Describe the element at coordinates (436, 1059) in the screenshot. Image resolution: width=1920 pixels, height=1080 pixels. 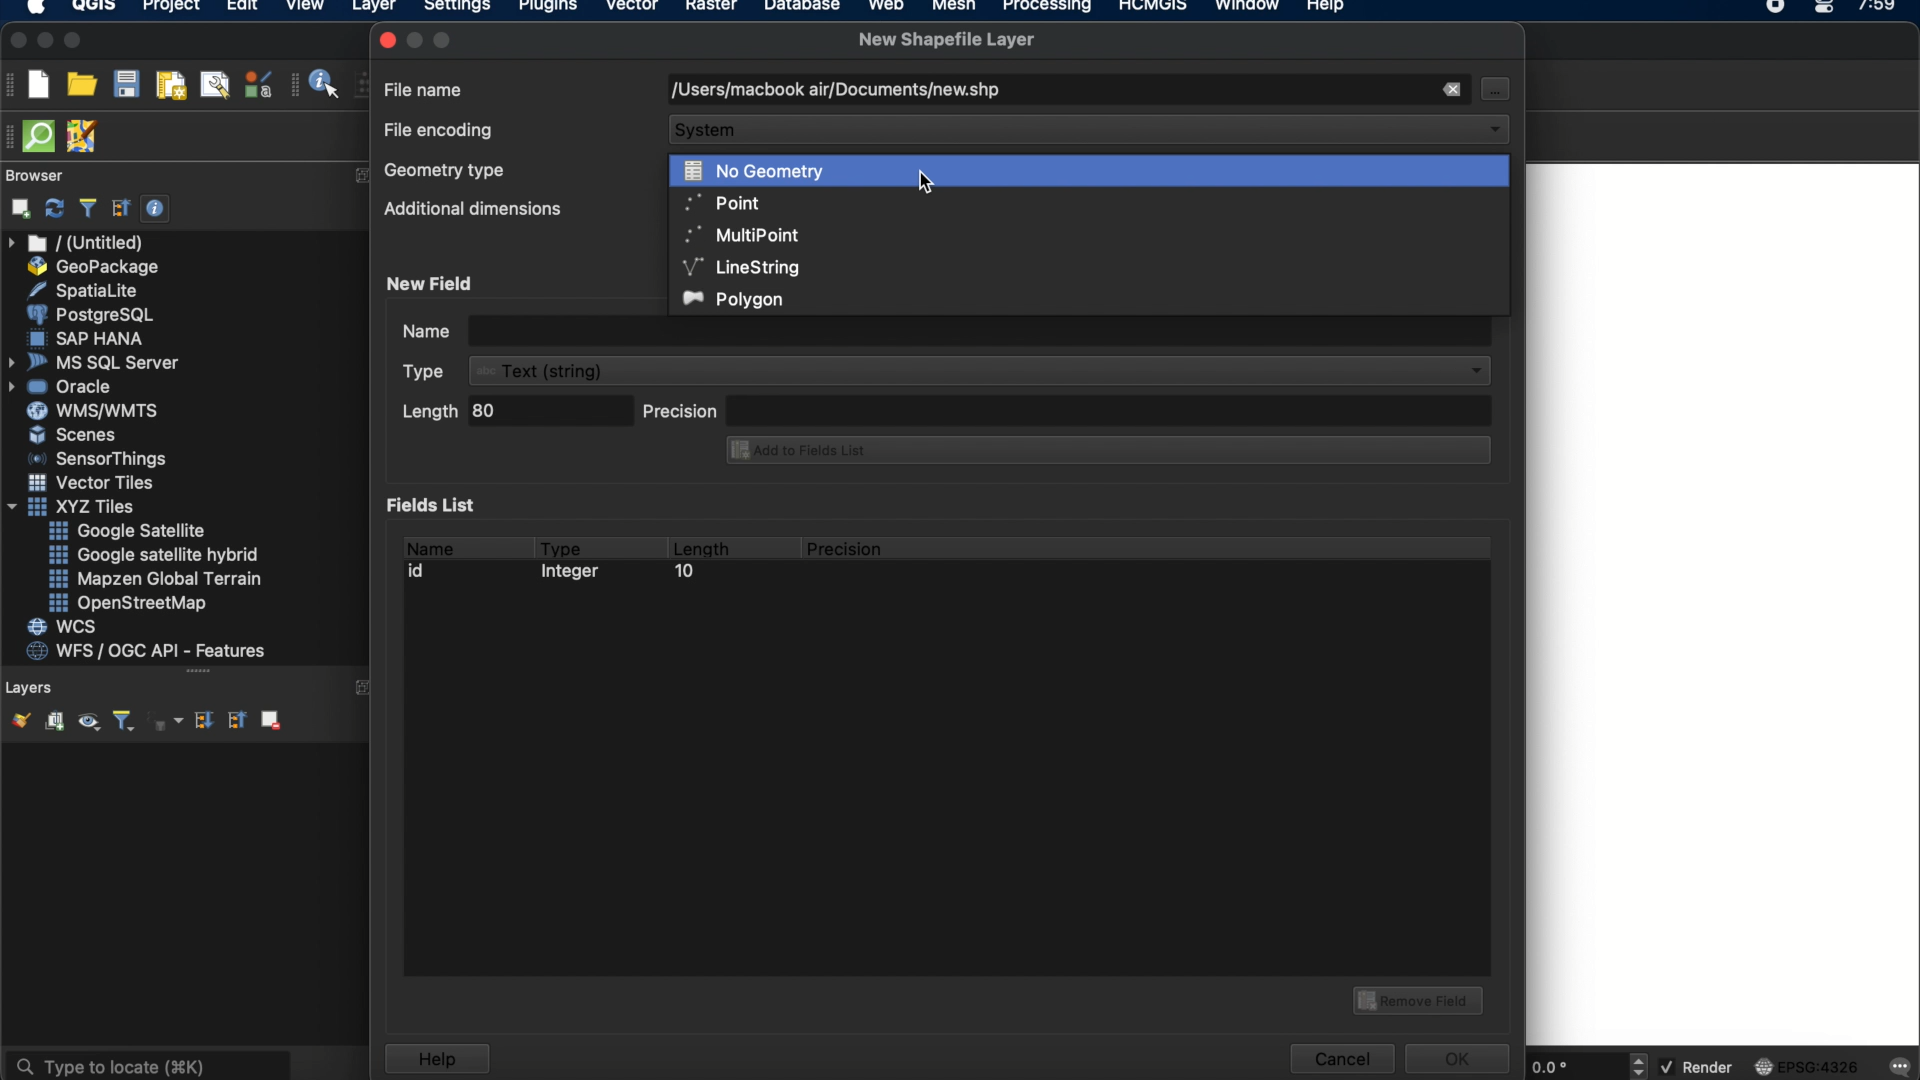
I see `help` at that location.